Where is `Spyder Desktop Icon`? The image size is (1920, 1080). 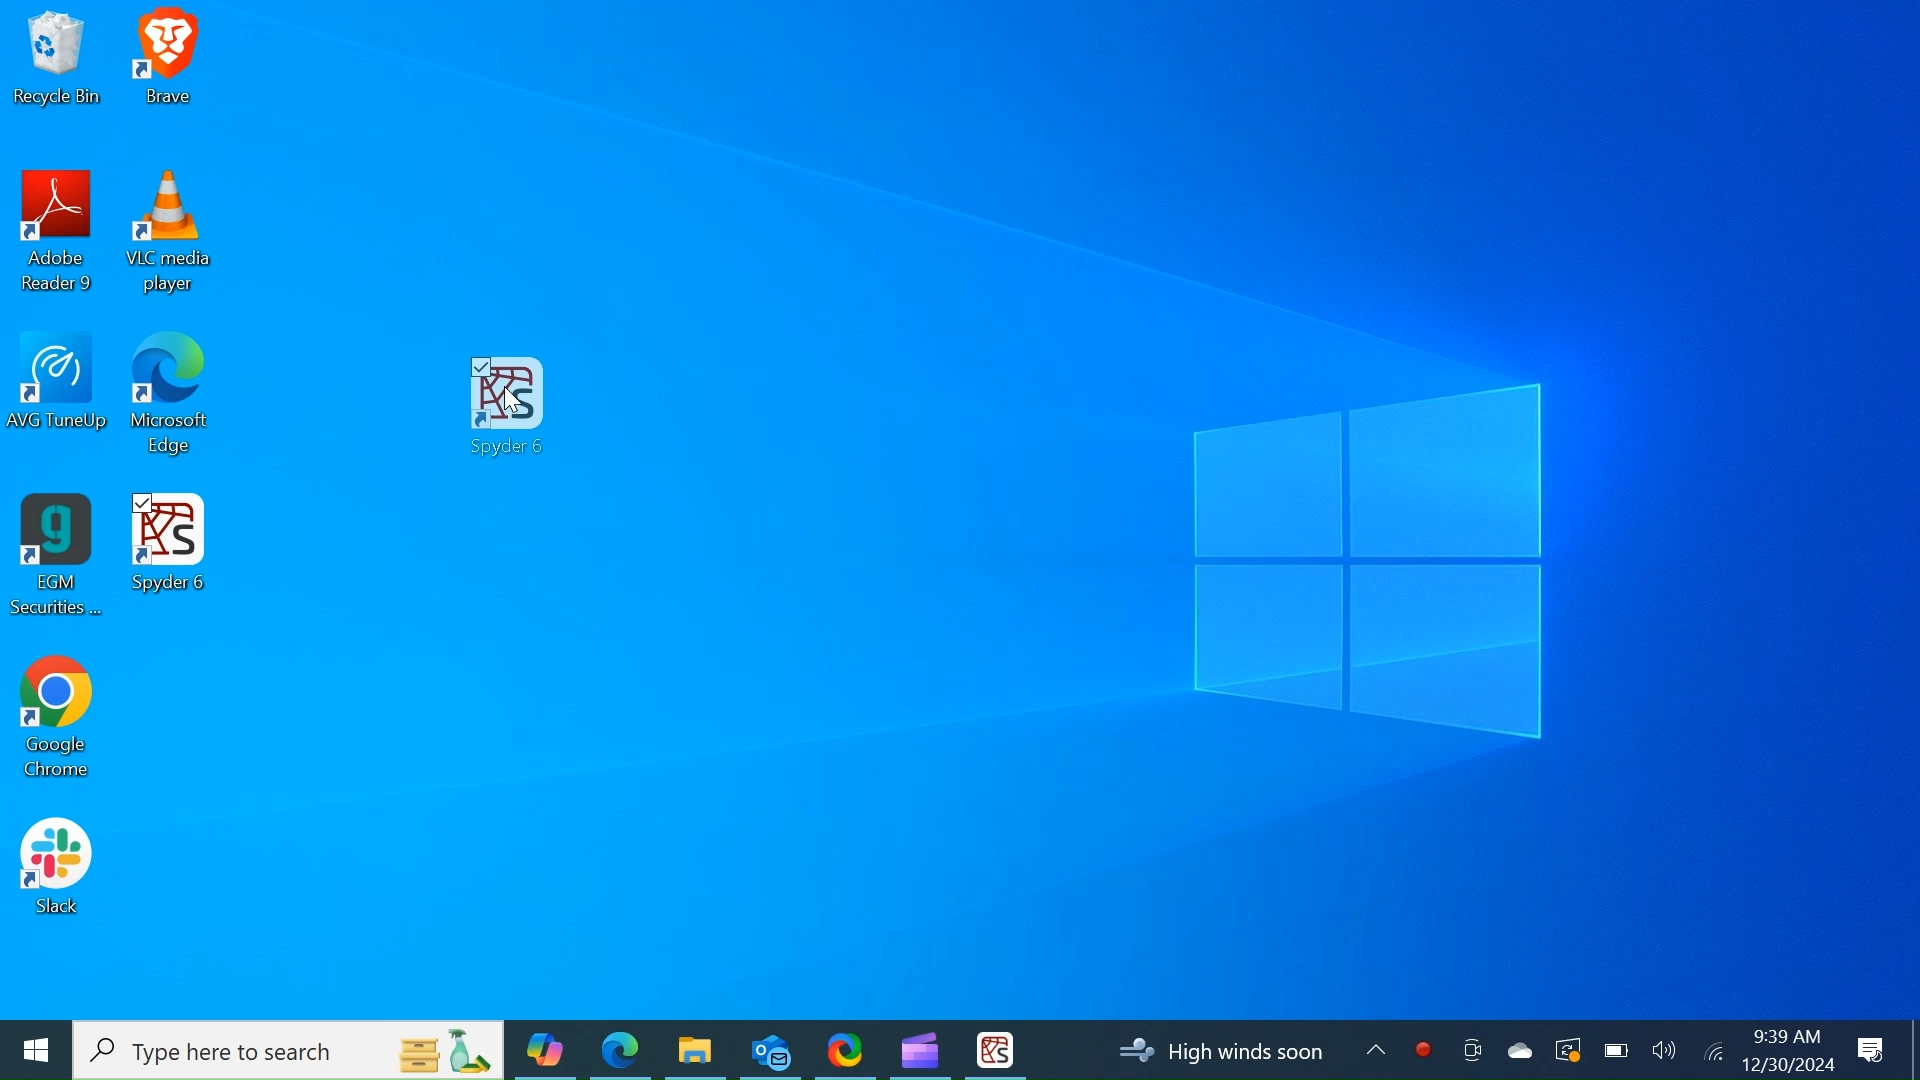
Spyder Desktop Icon is located at coordinates (169, 546).